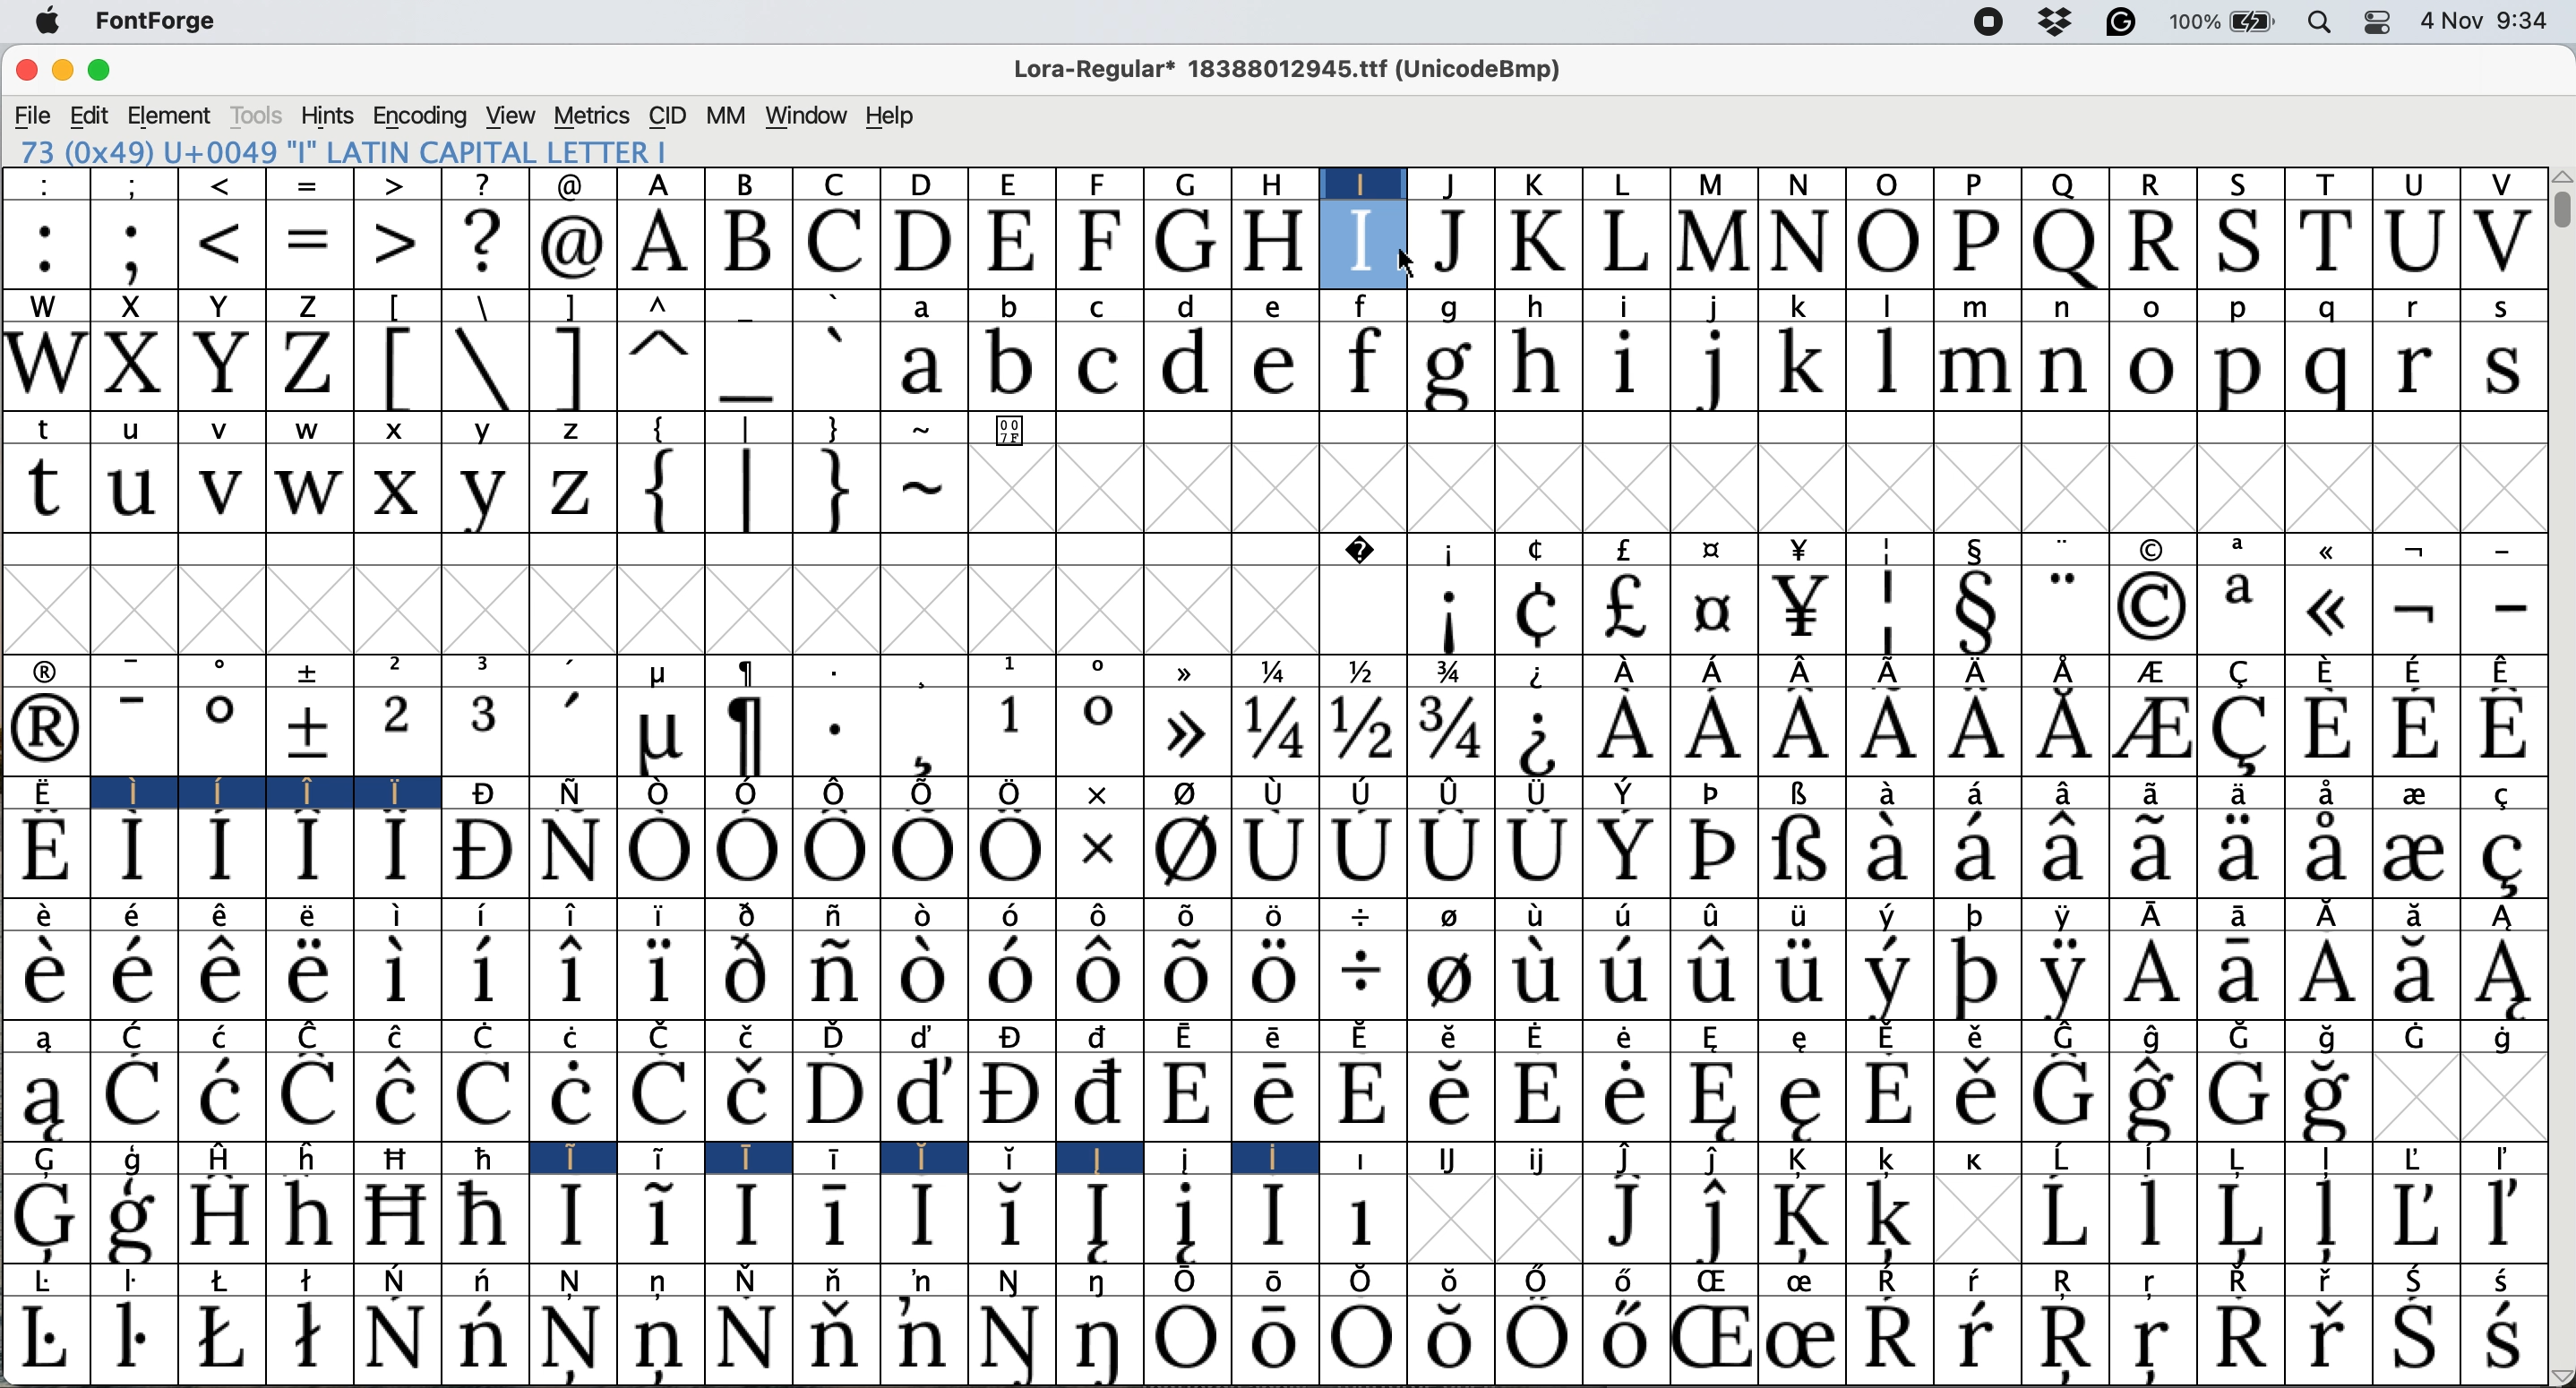  I want to click on <, so click(223, 246).